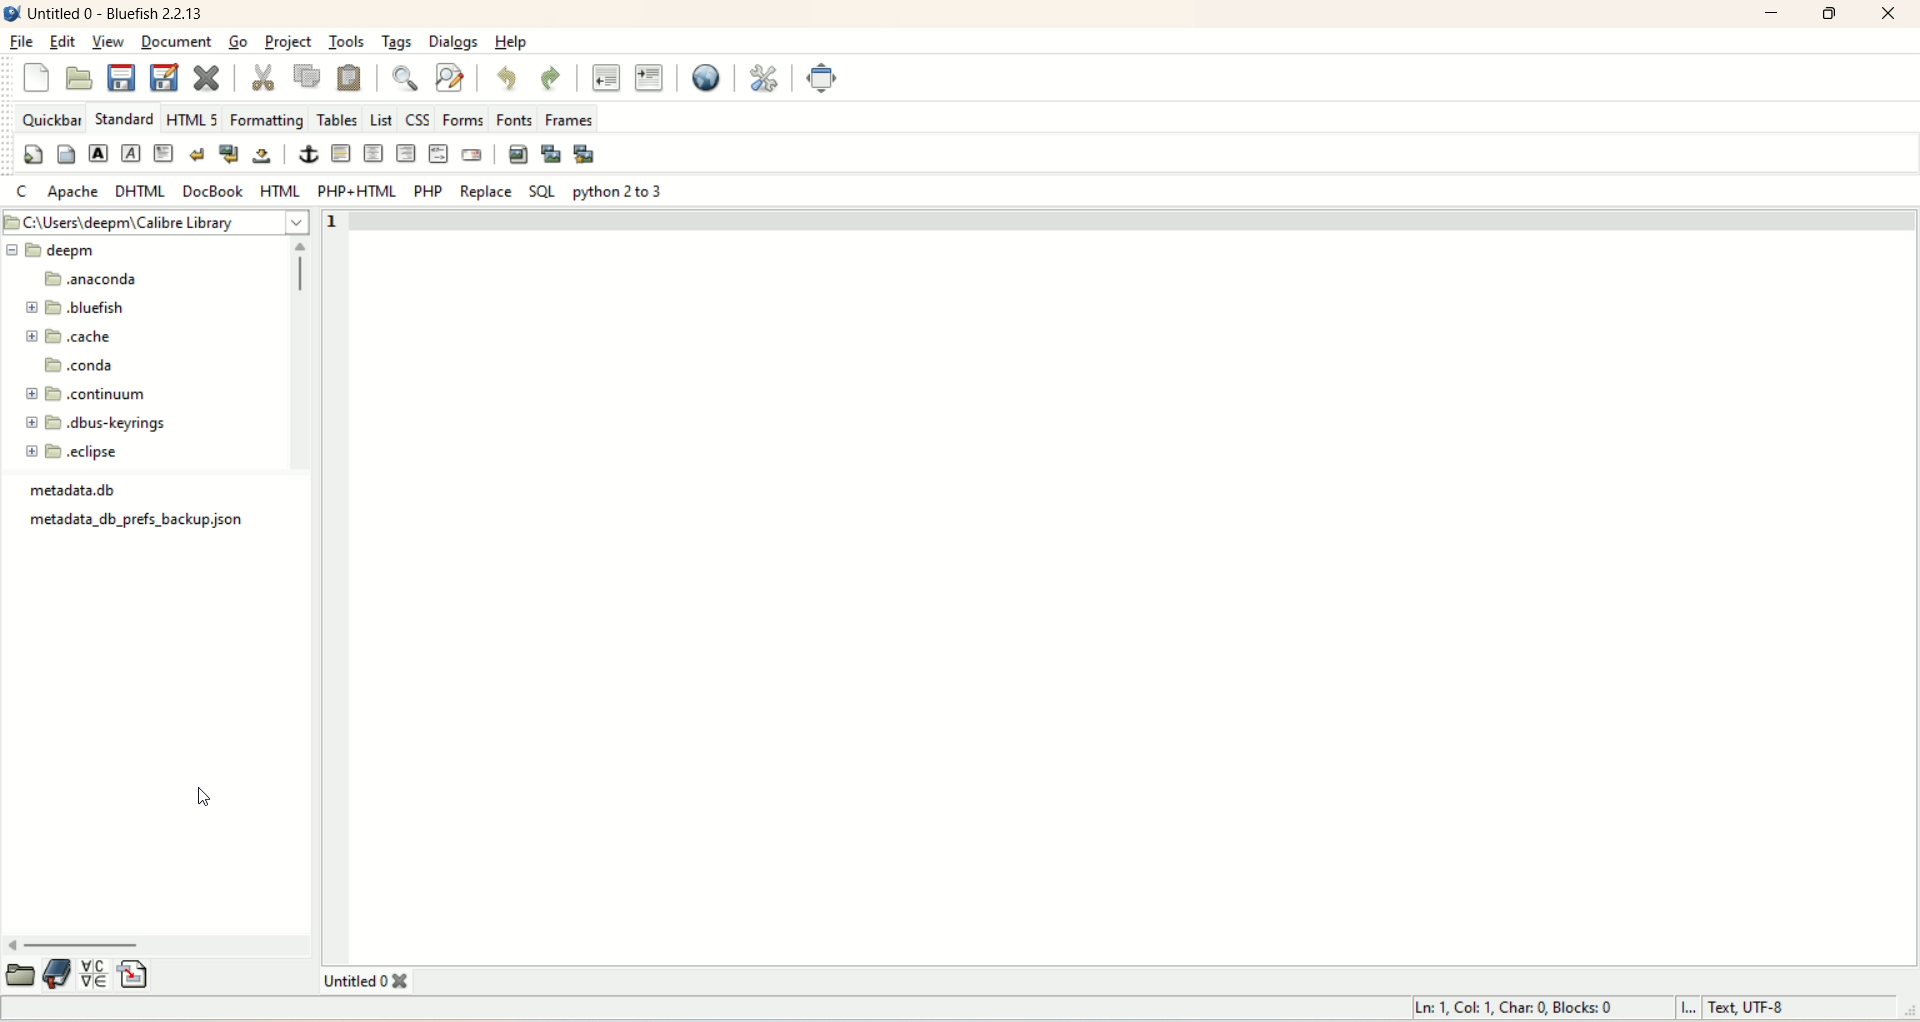 This screenshot has width=1920, height=1022. What do you see at coordinates (374, 153) in the screenshot?
I see `center` at bounding box center [374, 153].